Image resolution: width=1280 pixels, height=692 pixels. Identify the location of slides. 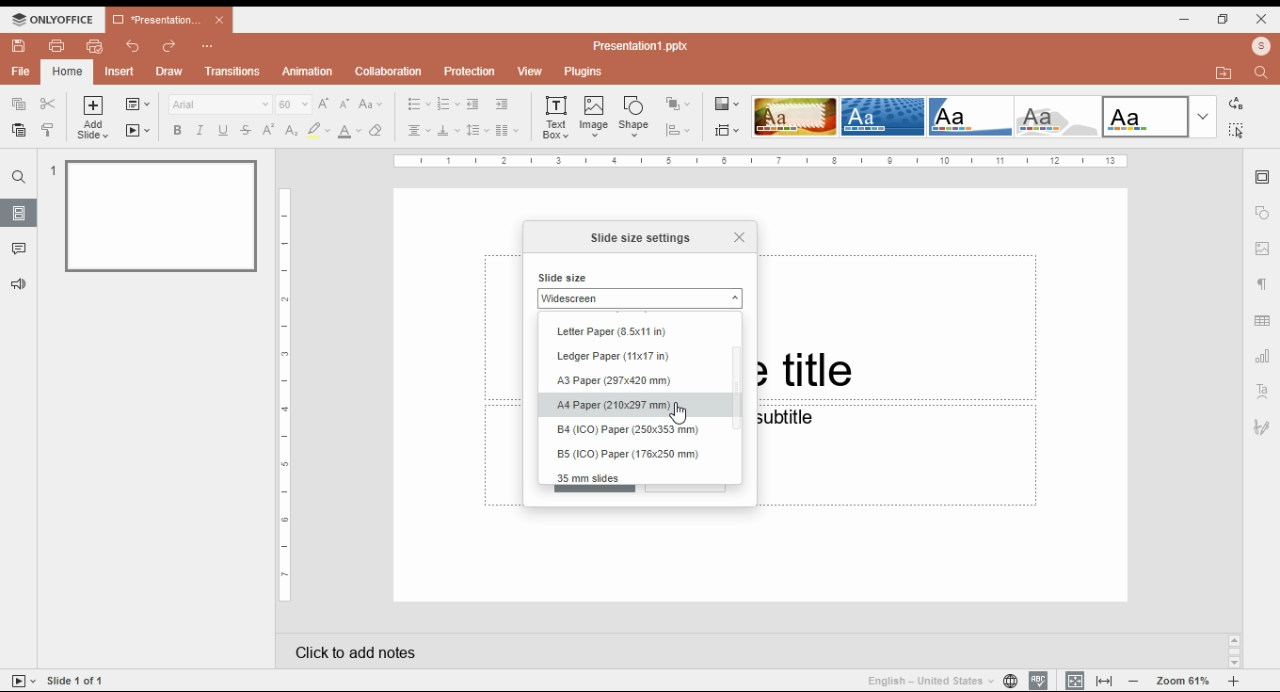
(19, 212).